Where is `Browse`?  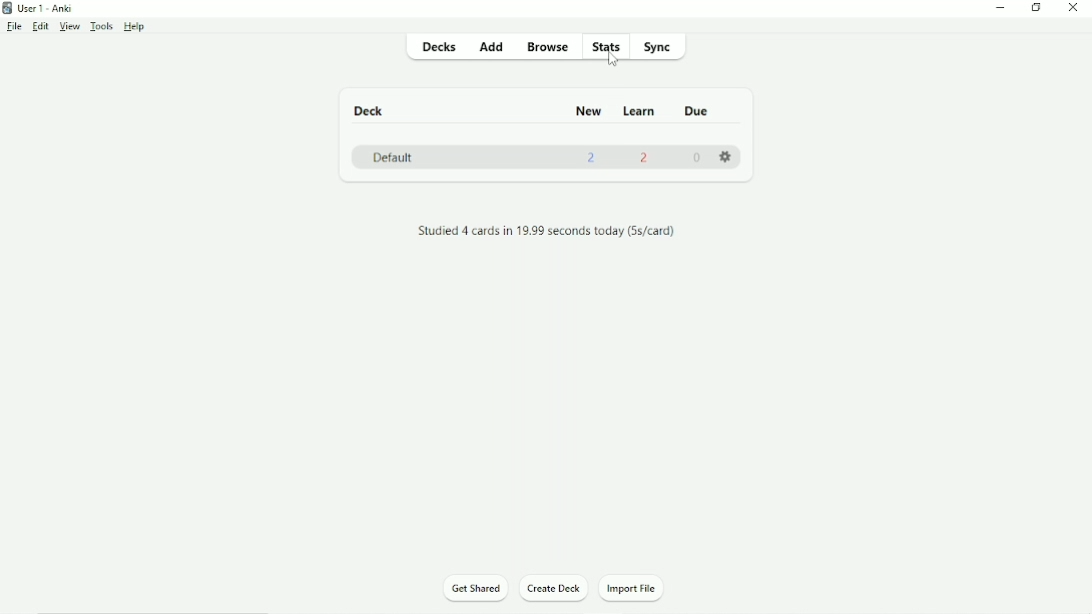
Browse is located at coordinates (551, 46).